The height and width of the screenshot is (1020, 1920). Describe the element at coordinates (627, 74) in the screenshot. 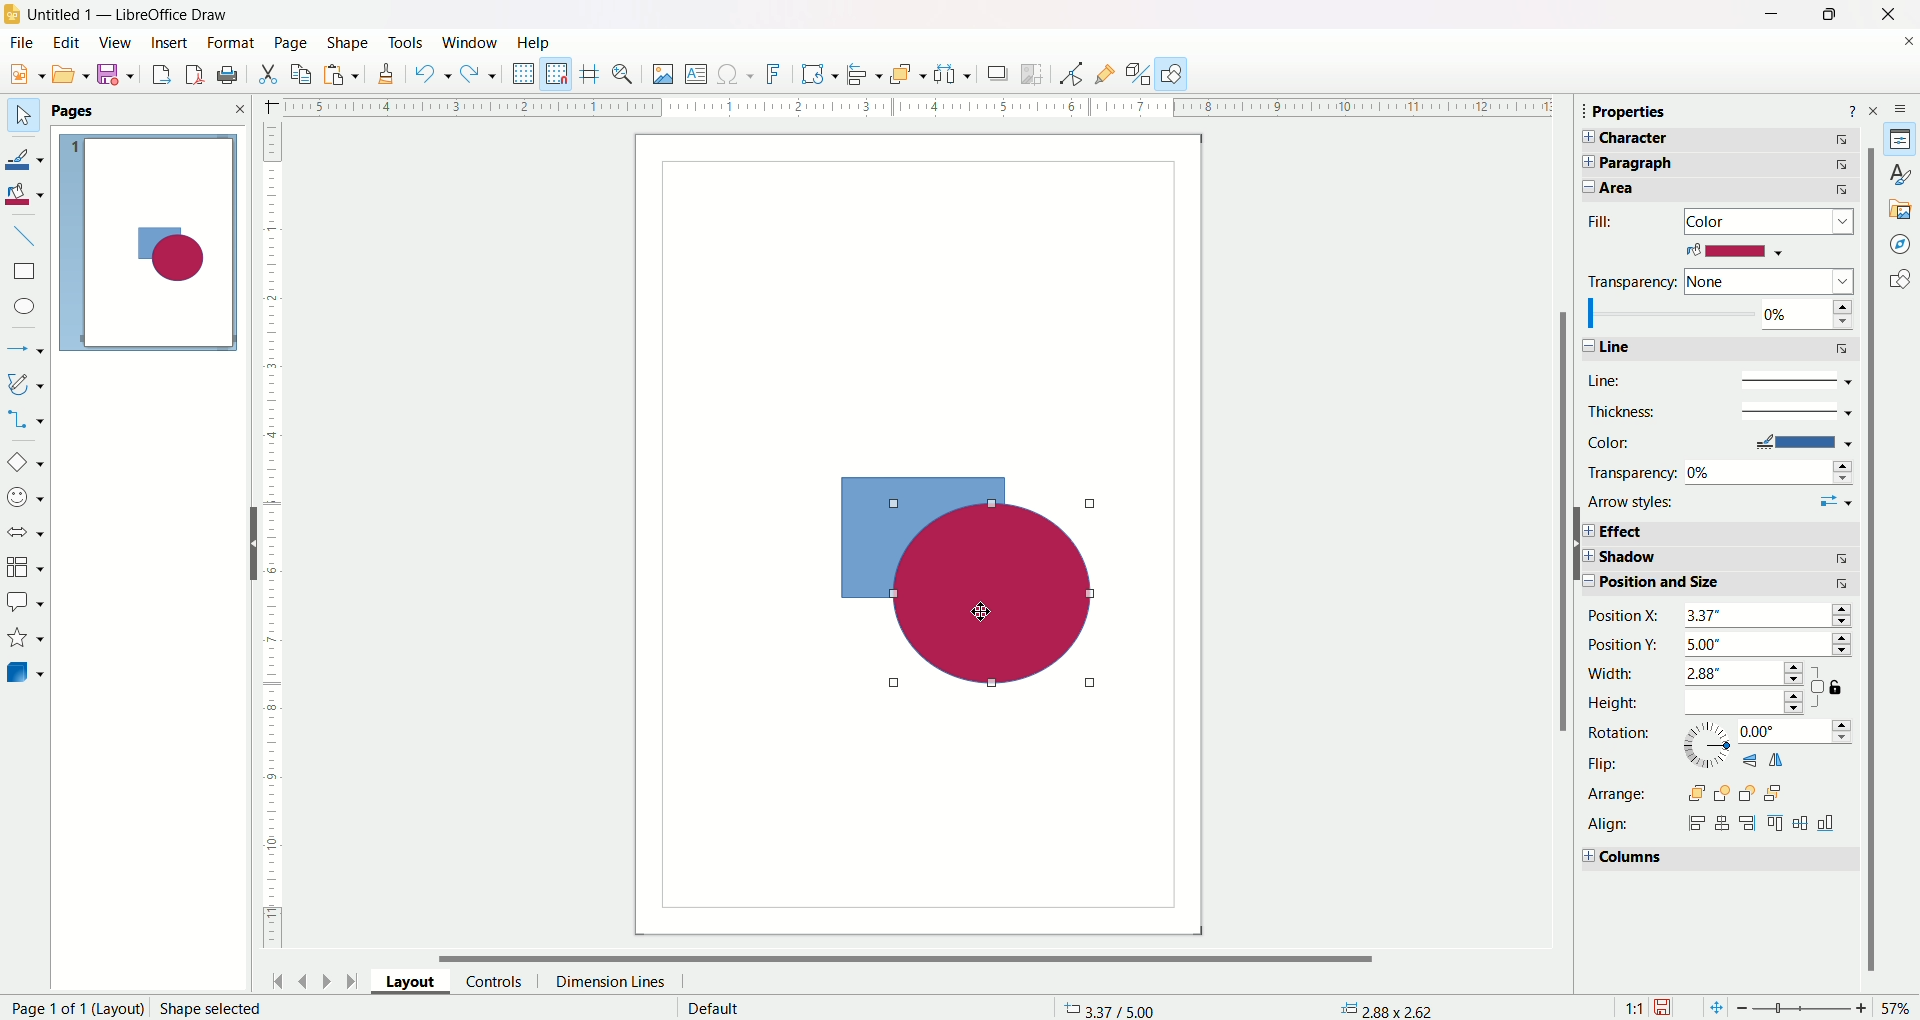

I see `pan and zoom` at that location.